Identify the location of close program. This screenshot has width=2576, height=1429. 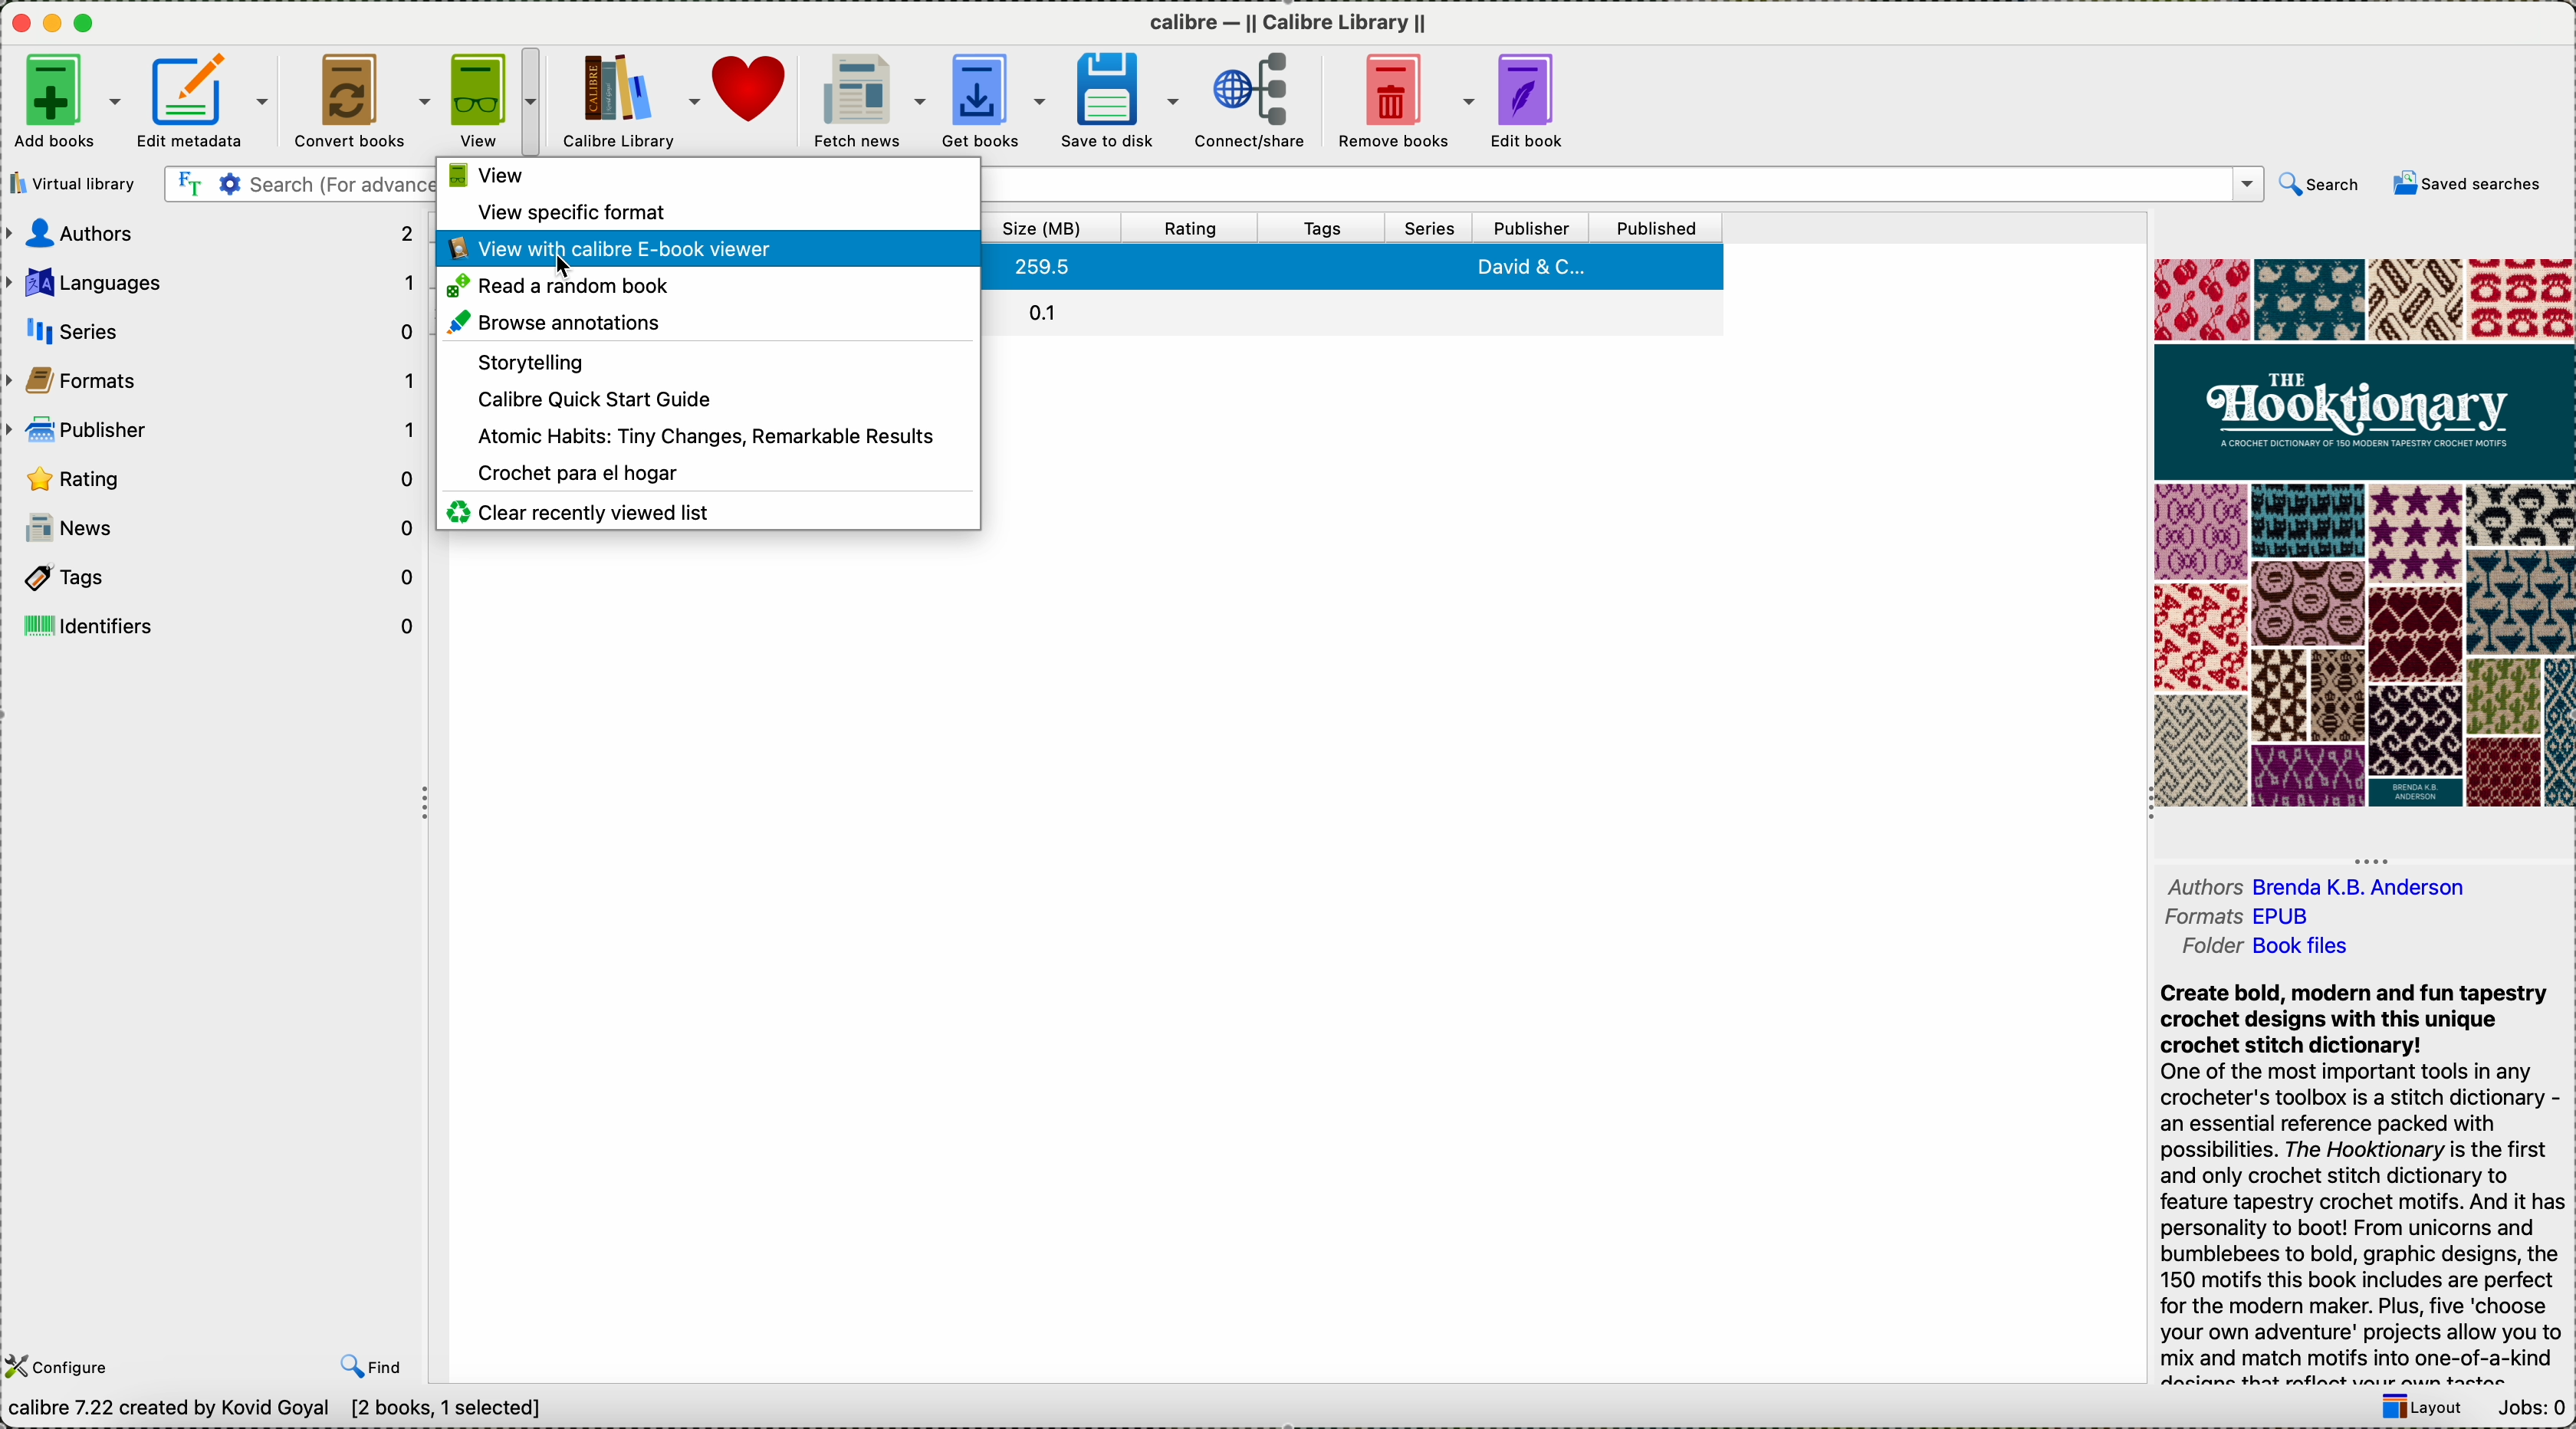
(21, 24).